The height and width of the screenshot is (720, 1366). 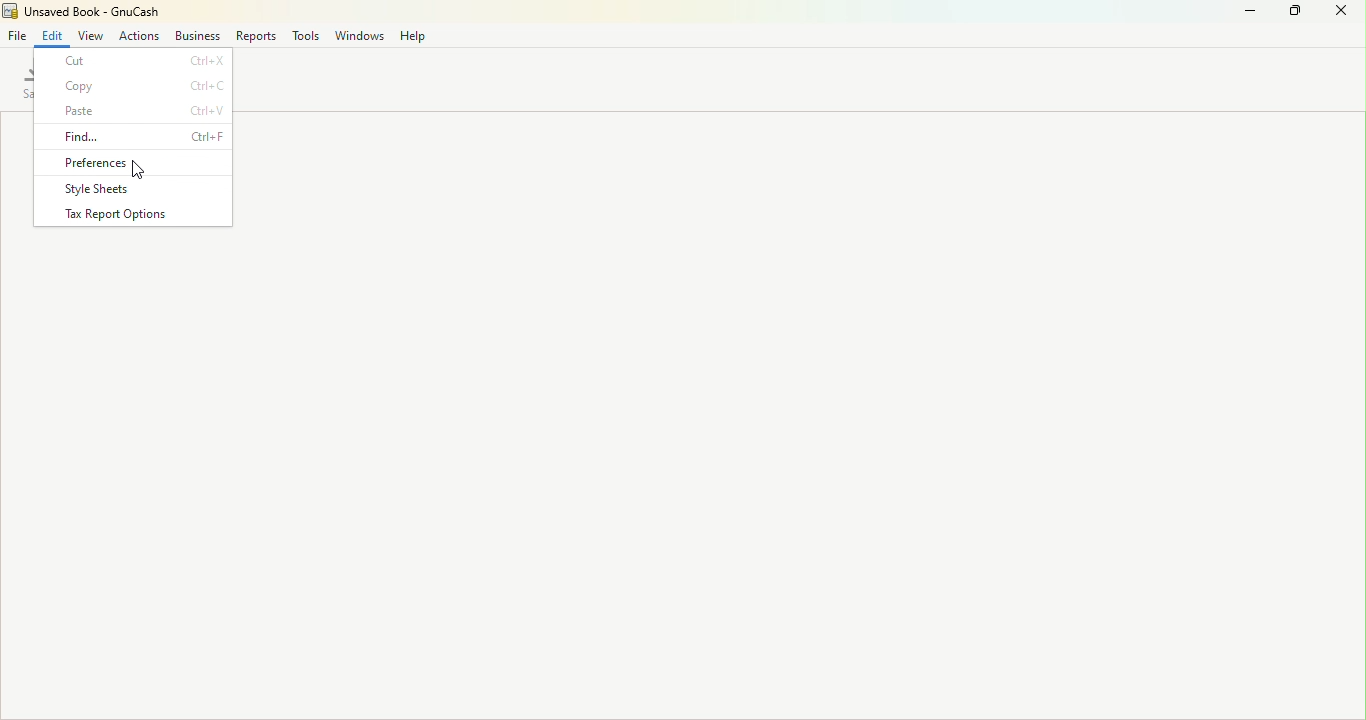 What do you see at coordinates (306, 38) in the screenshot?
I see `Tools` at bounding box center [306, 38].